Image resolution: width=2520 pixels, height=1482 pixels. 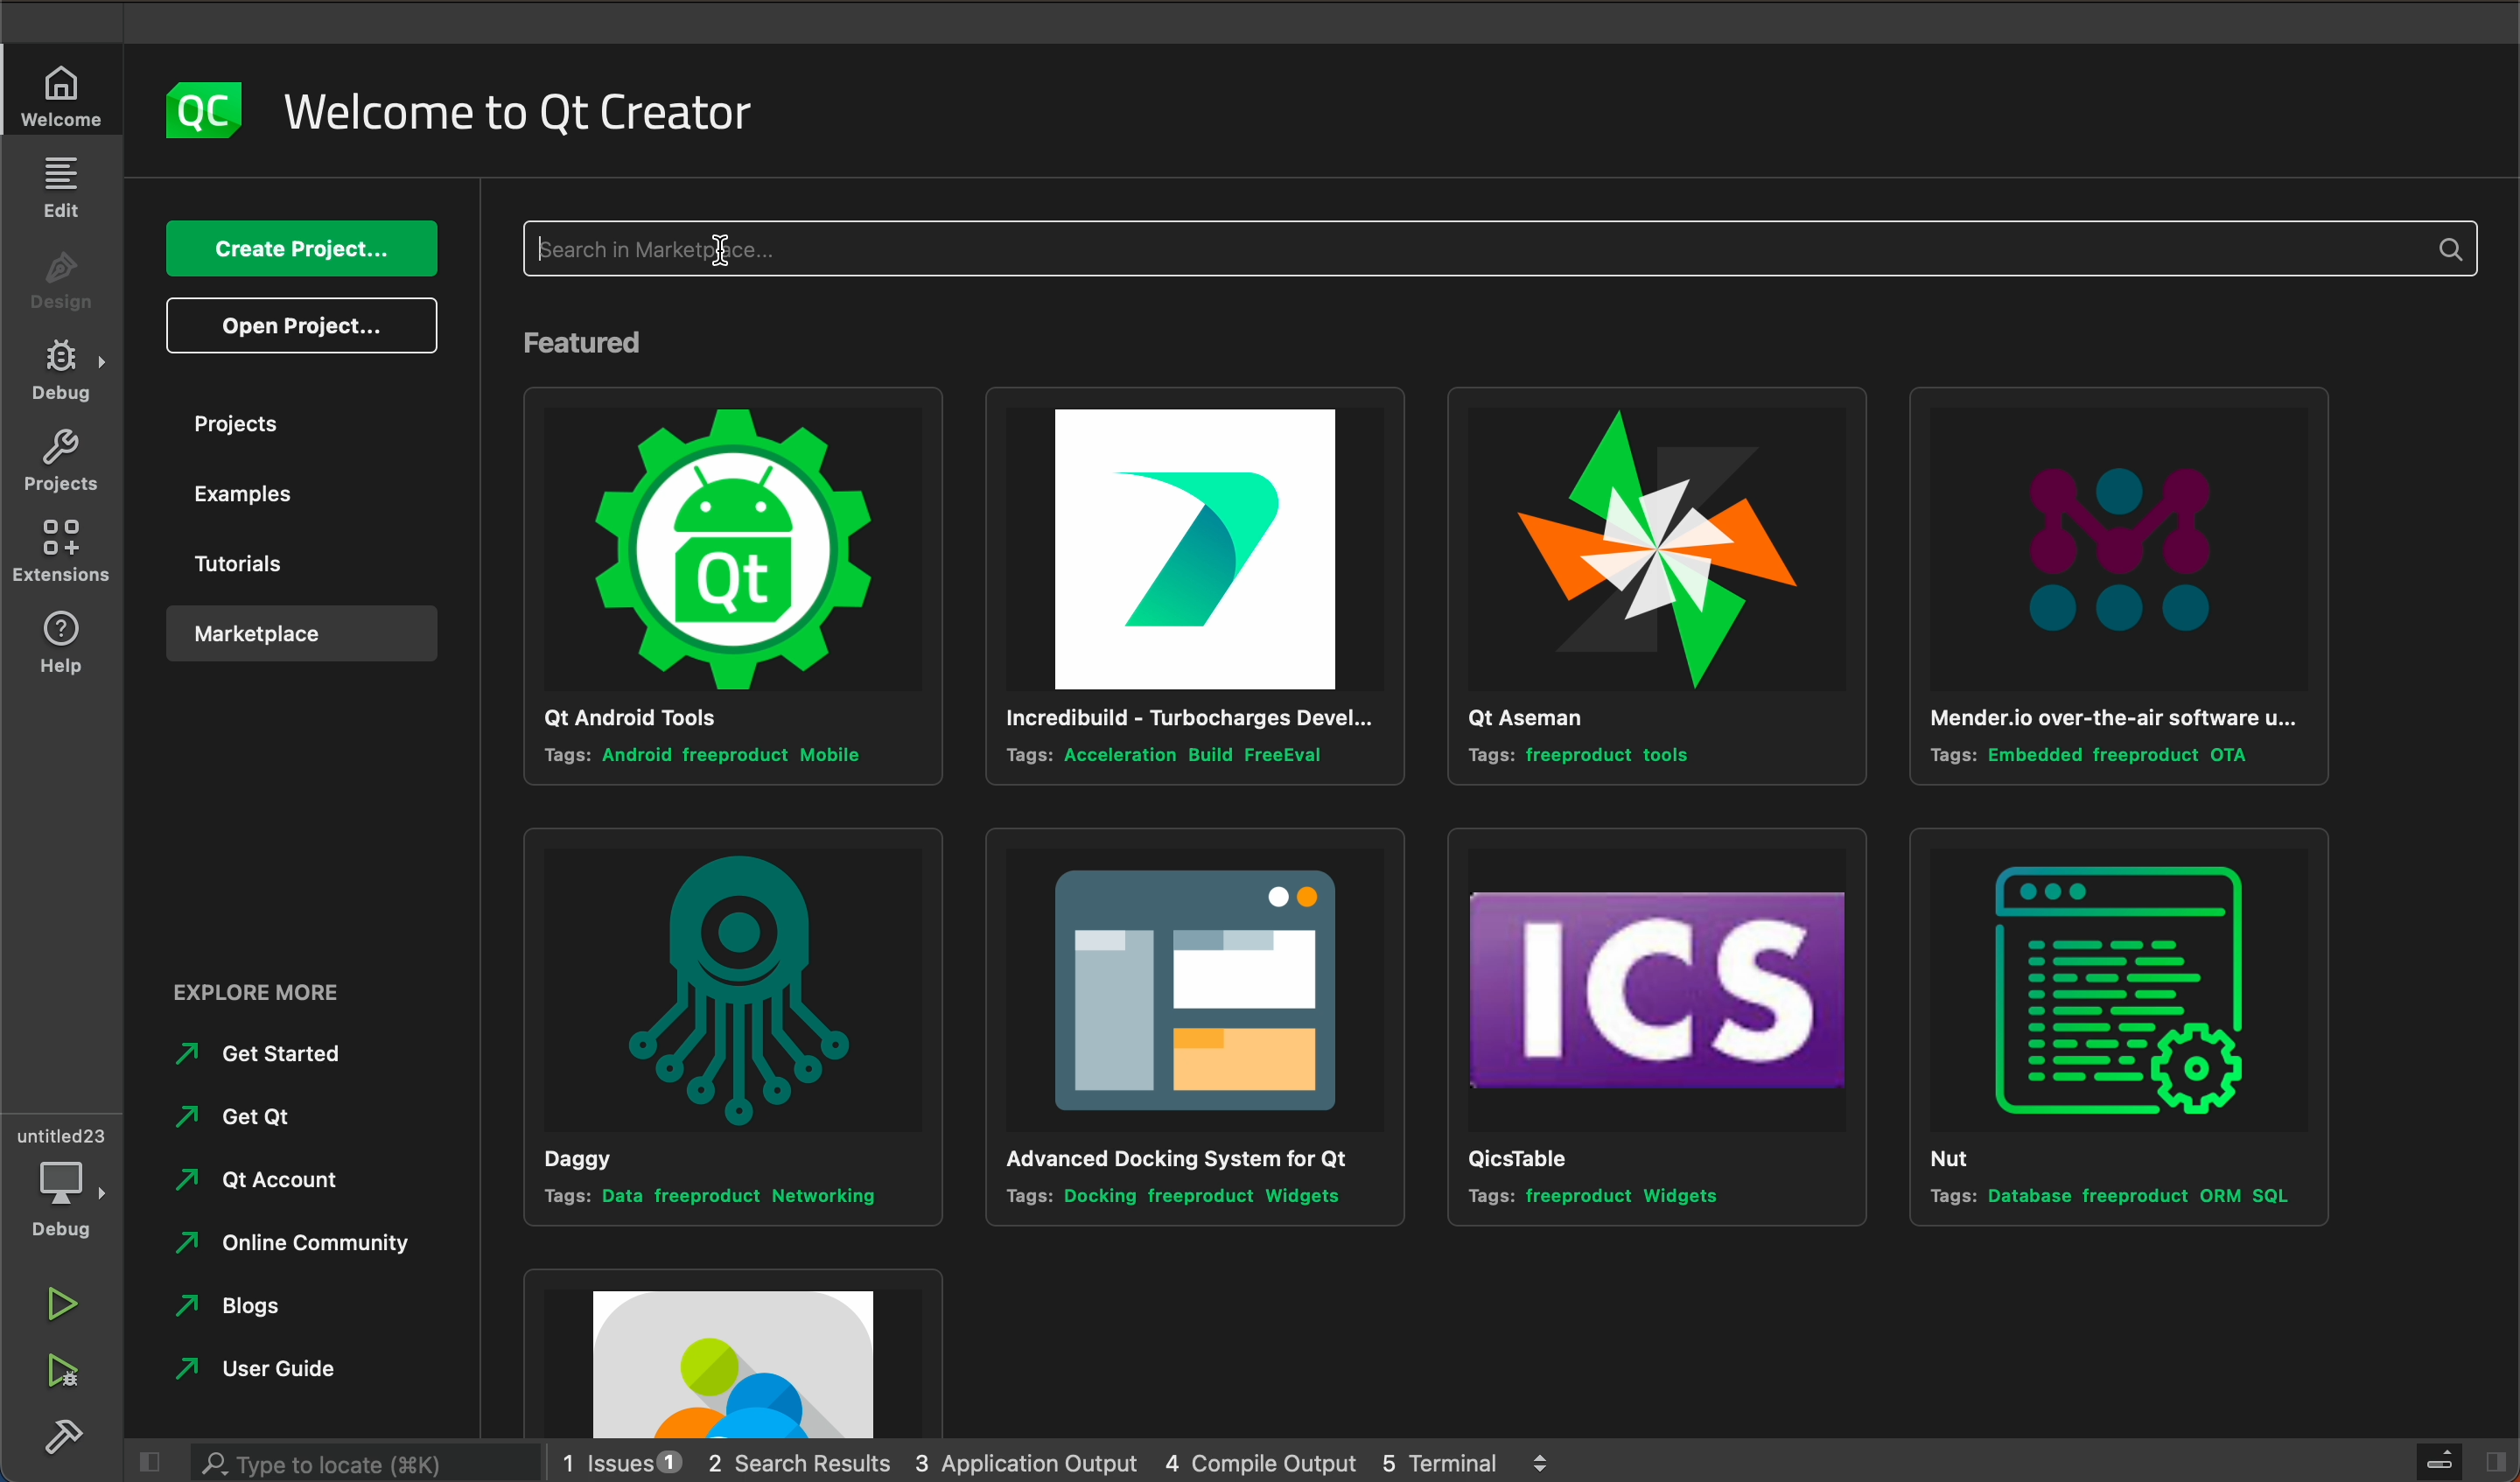 What do you see at coordinates (530, 111) in the screenshot?
I see `welcome` at bounding box center [530, 111].